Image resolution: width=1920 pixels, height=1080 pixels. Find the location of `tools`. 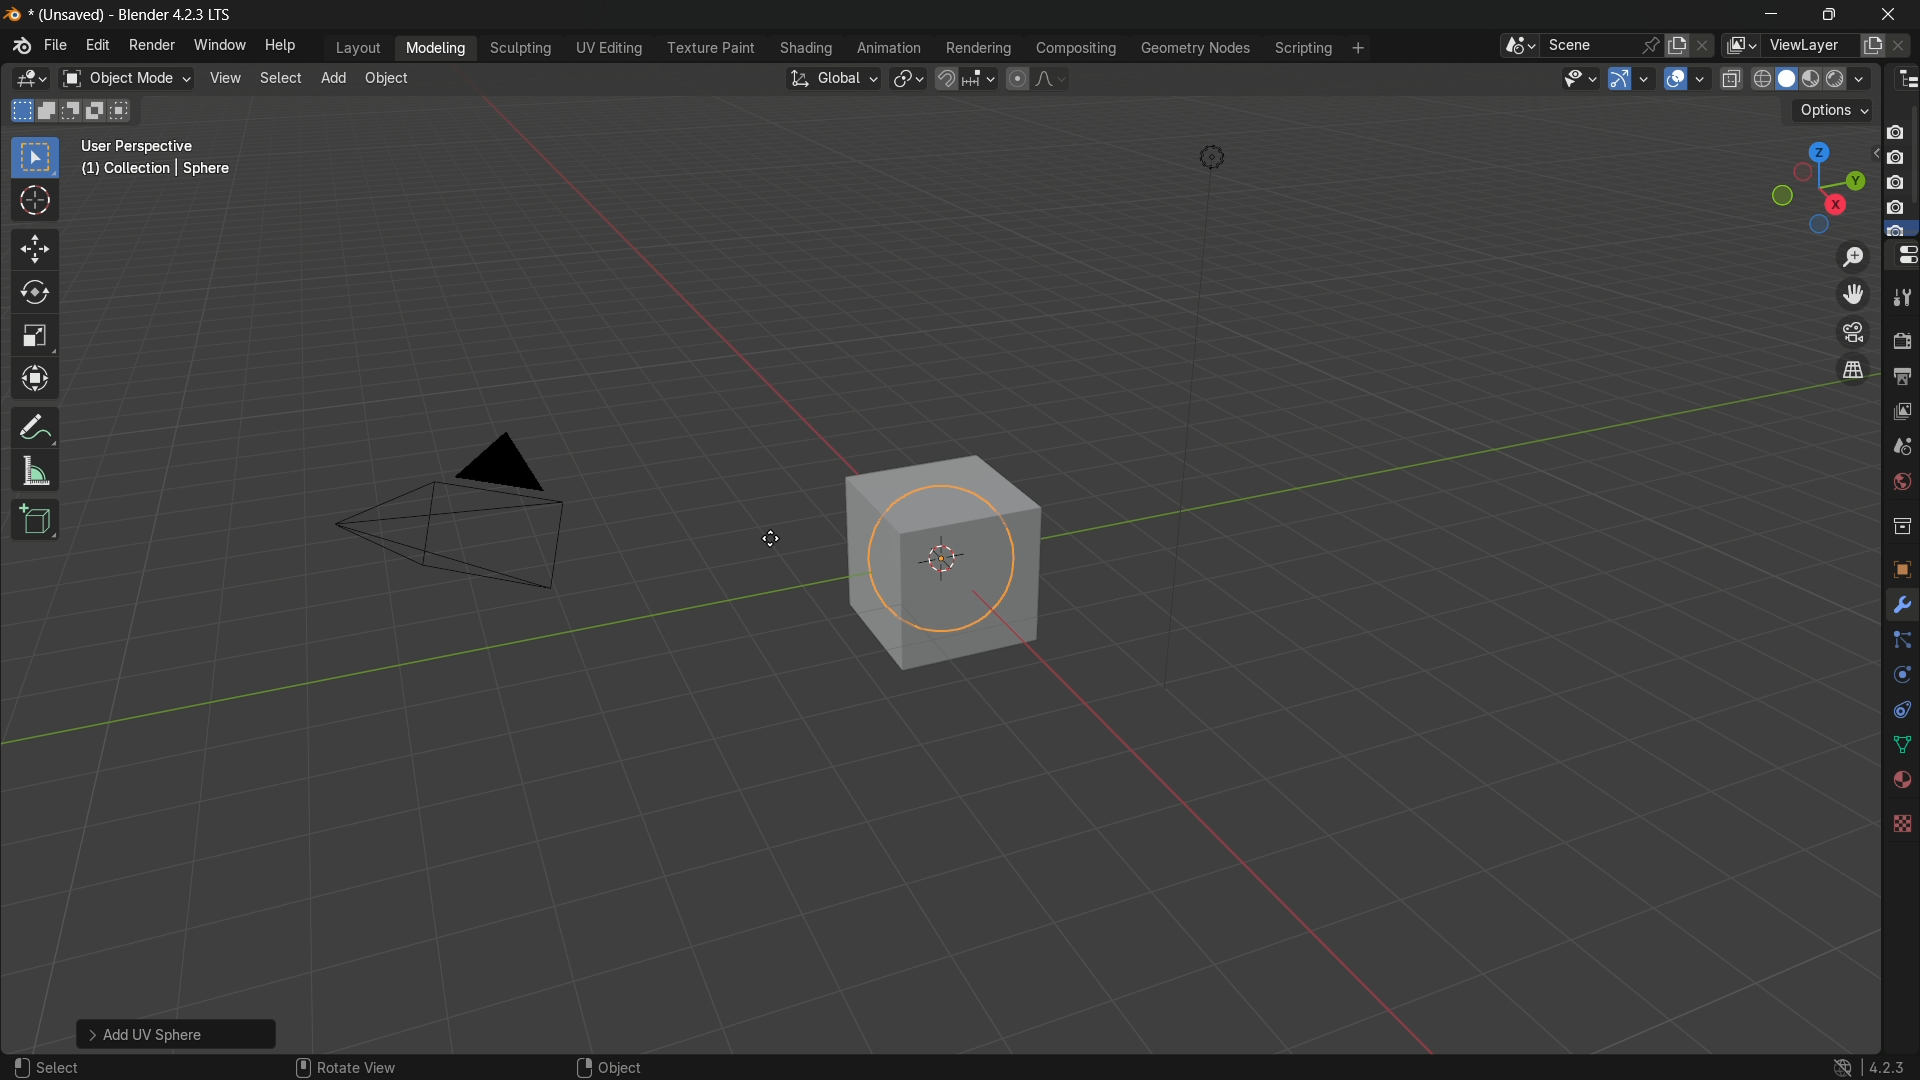

tools is located at coordinates (1901, 294).